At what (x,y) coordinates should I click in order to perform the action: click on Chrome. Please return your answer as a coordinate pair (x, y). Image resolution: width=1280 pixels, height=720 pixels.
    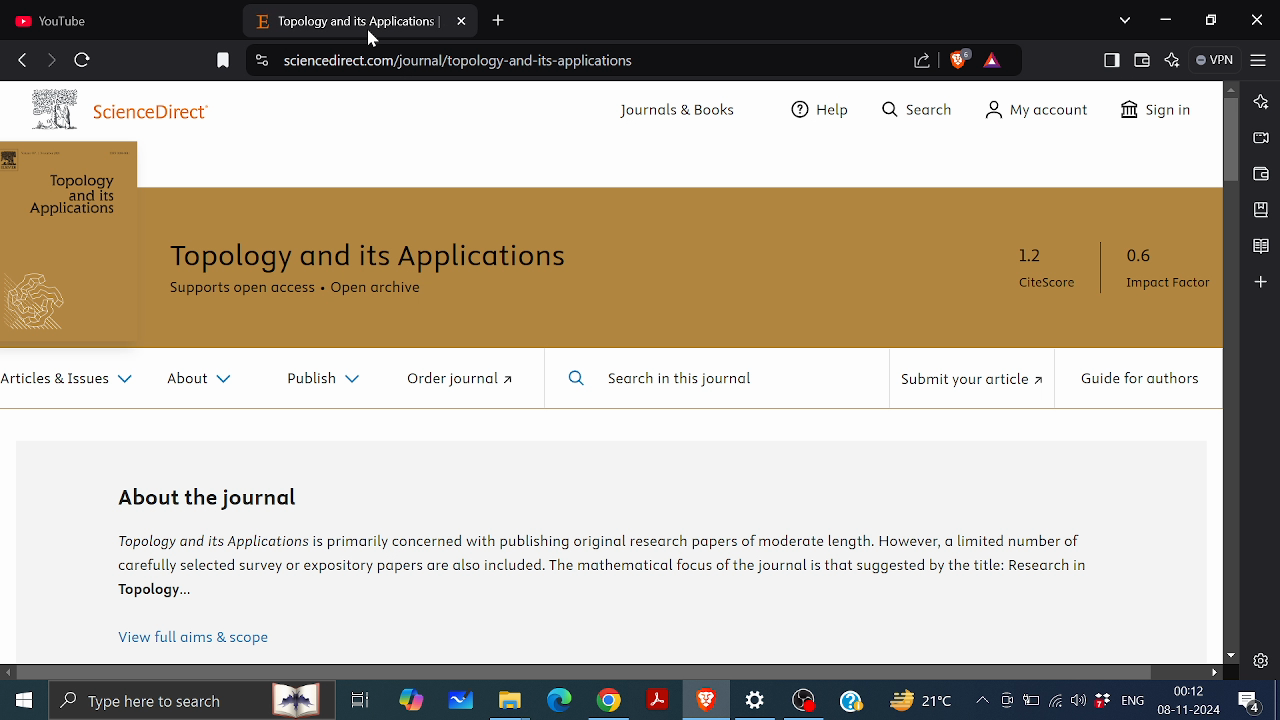
    Looking at the image, I should click on (609, 701).